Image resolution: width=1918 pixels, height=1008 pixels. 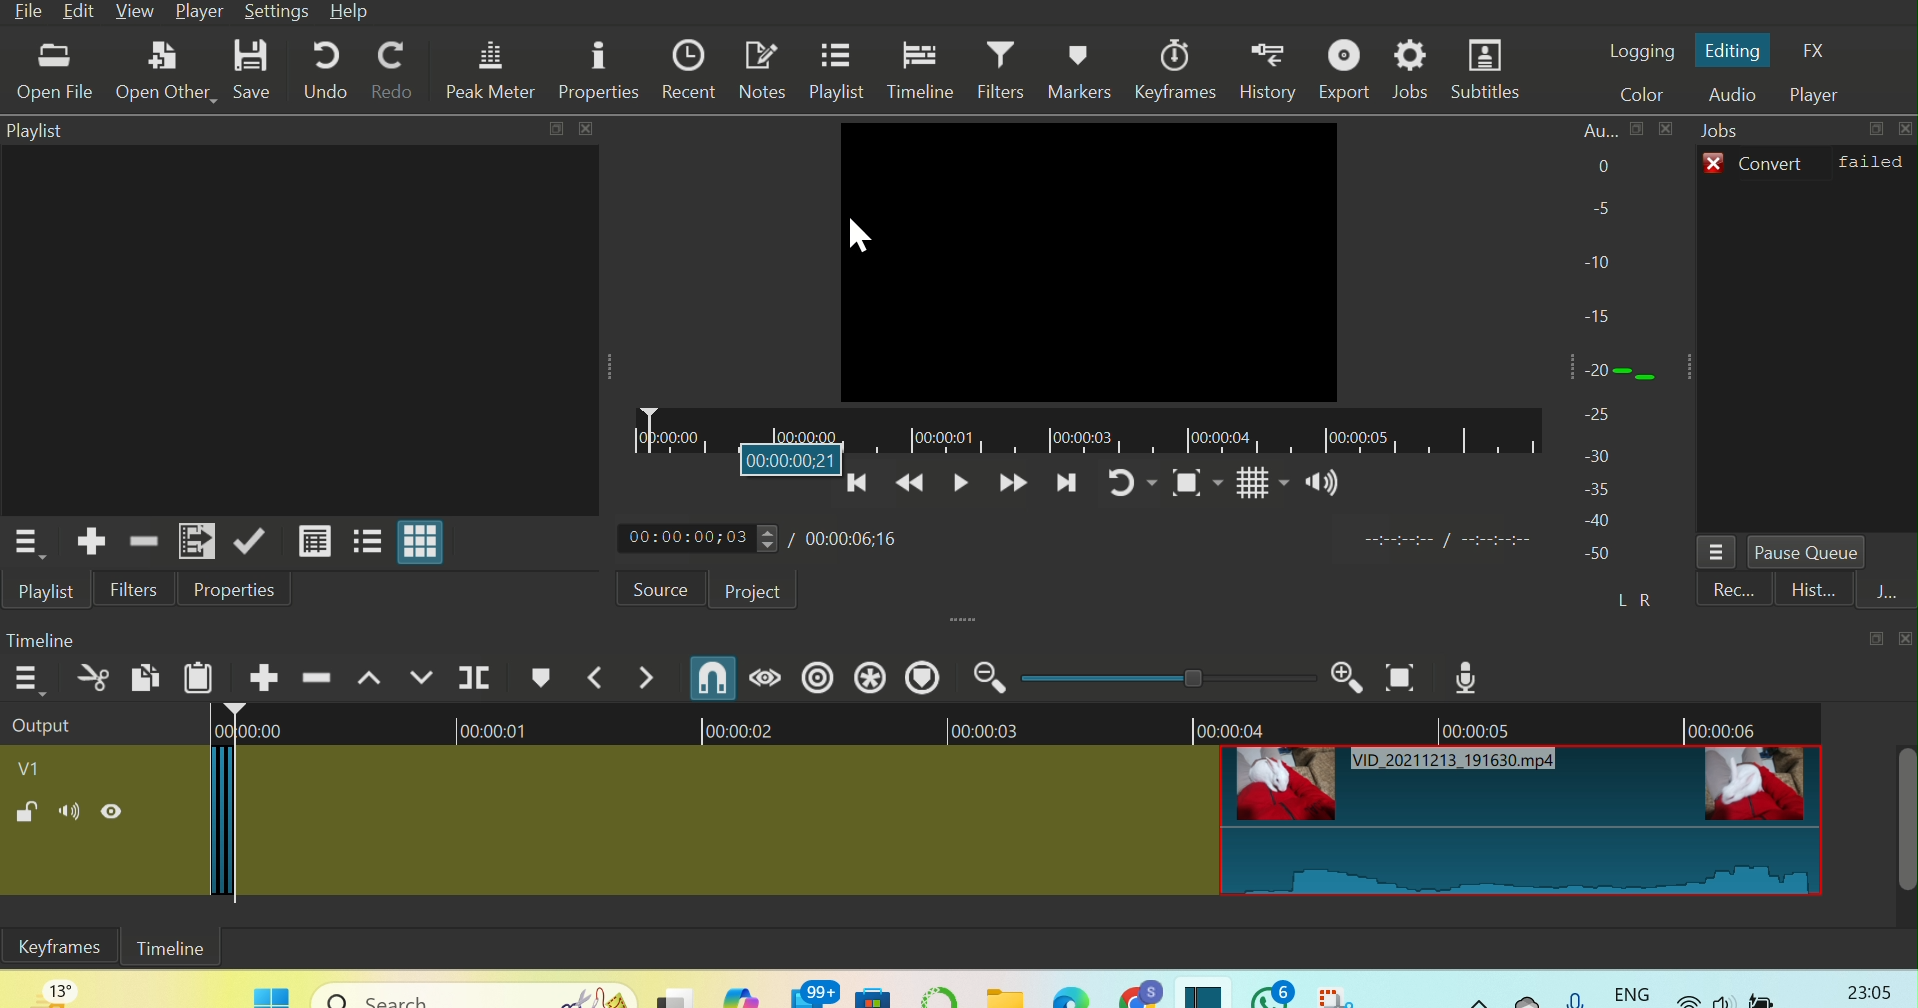 What do you see at coordinates (763, 536) in the screenshot?
I see `Playtime` at bounding box center [763, 536].